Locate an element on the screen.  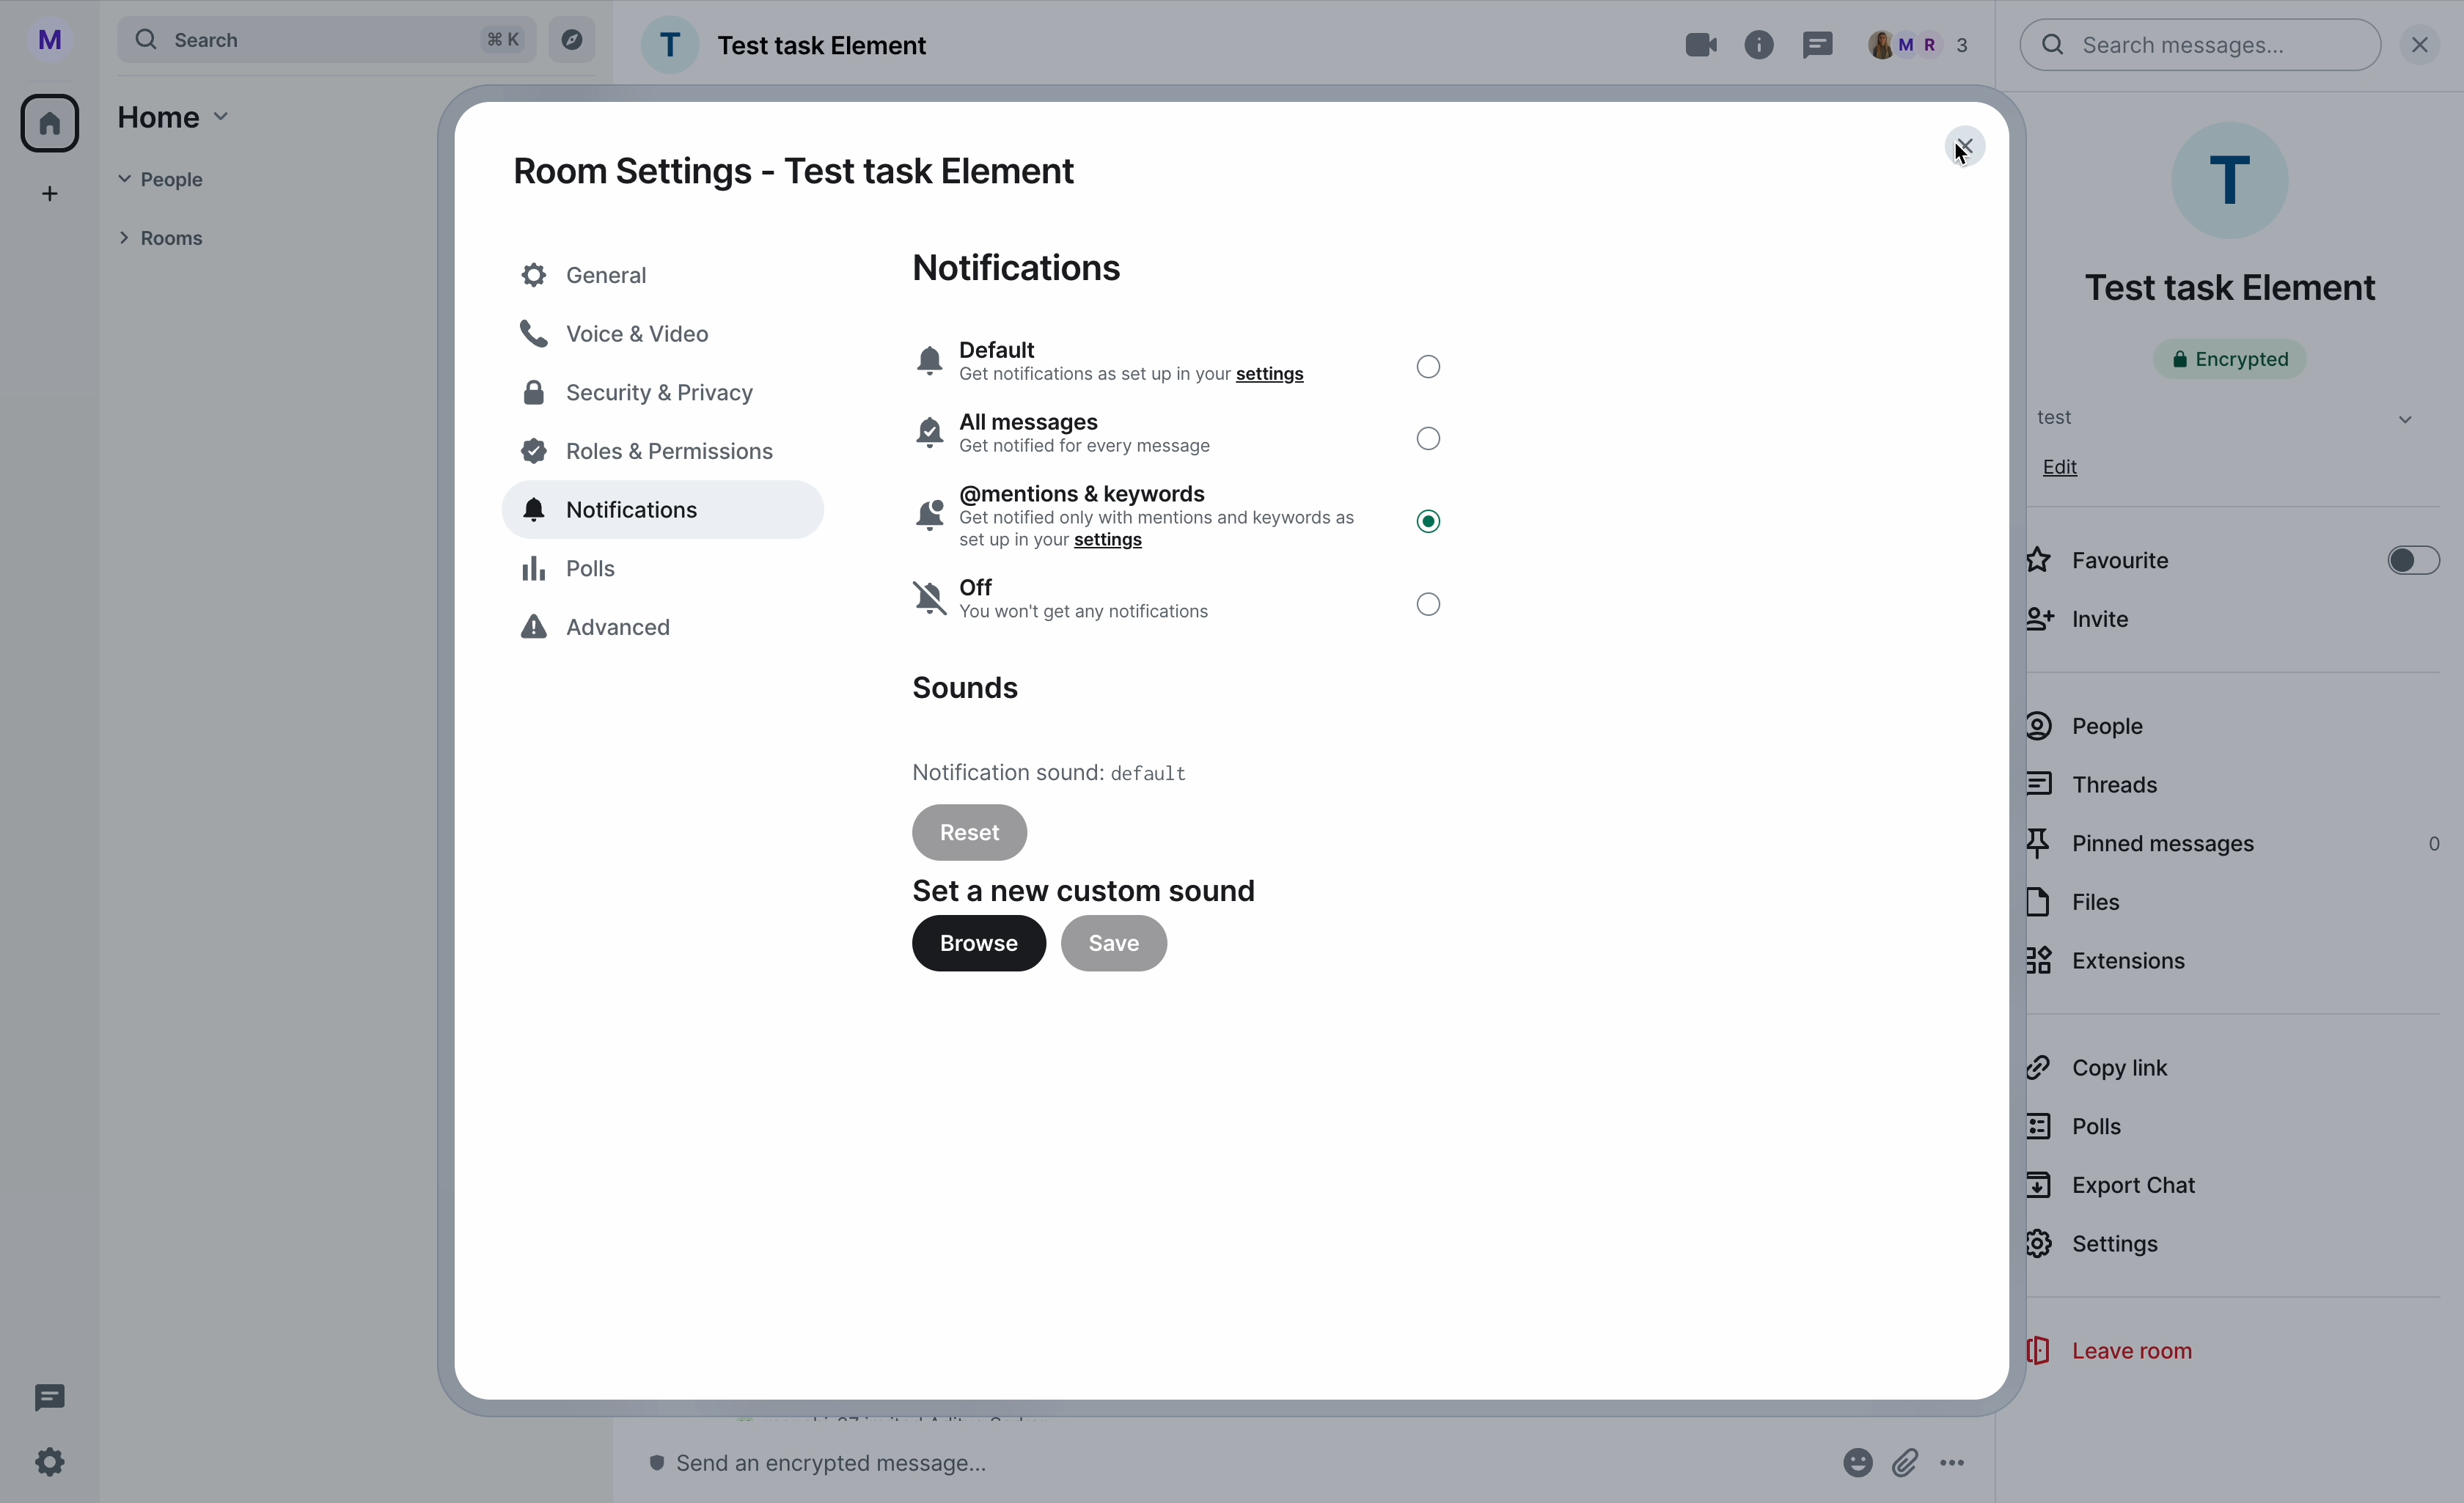
general is located at coordinates (659, 275).